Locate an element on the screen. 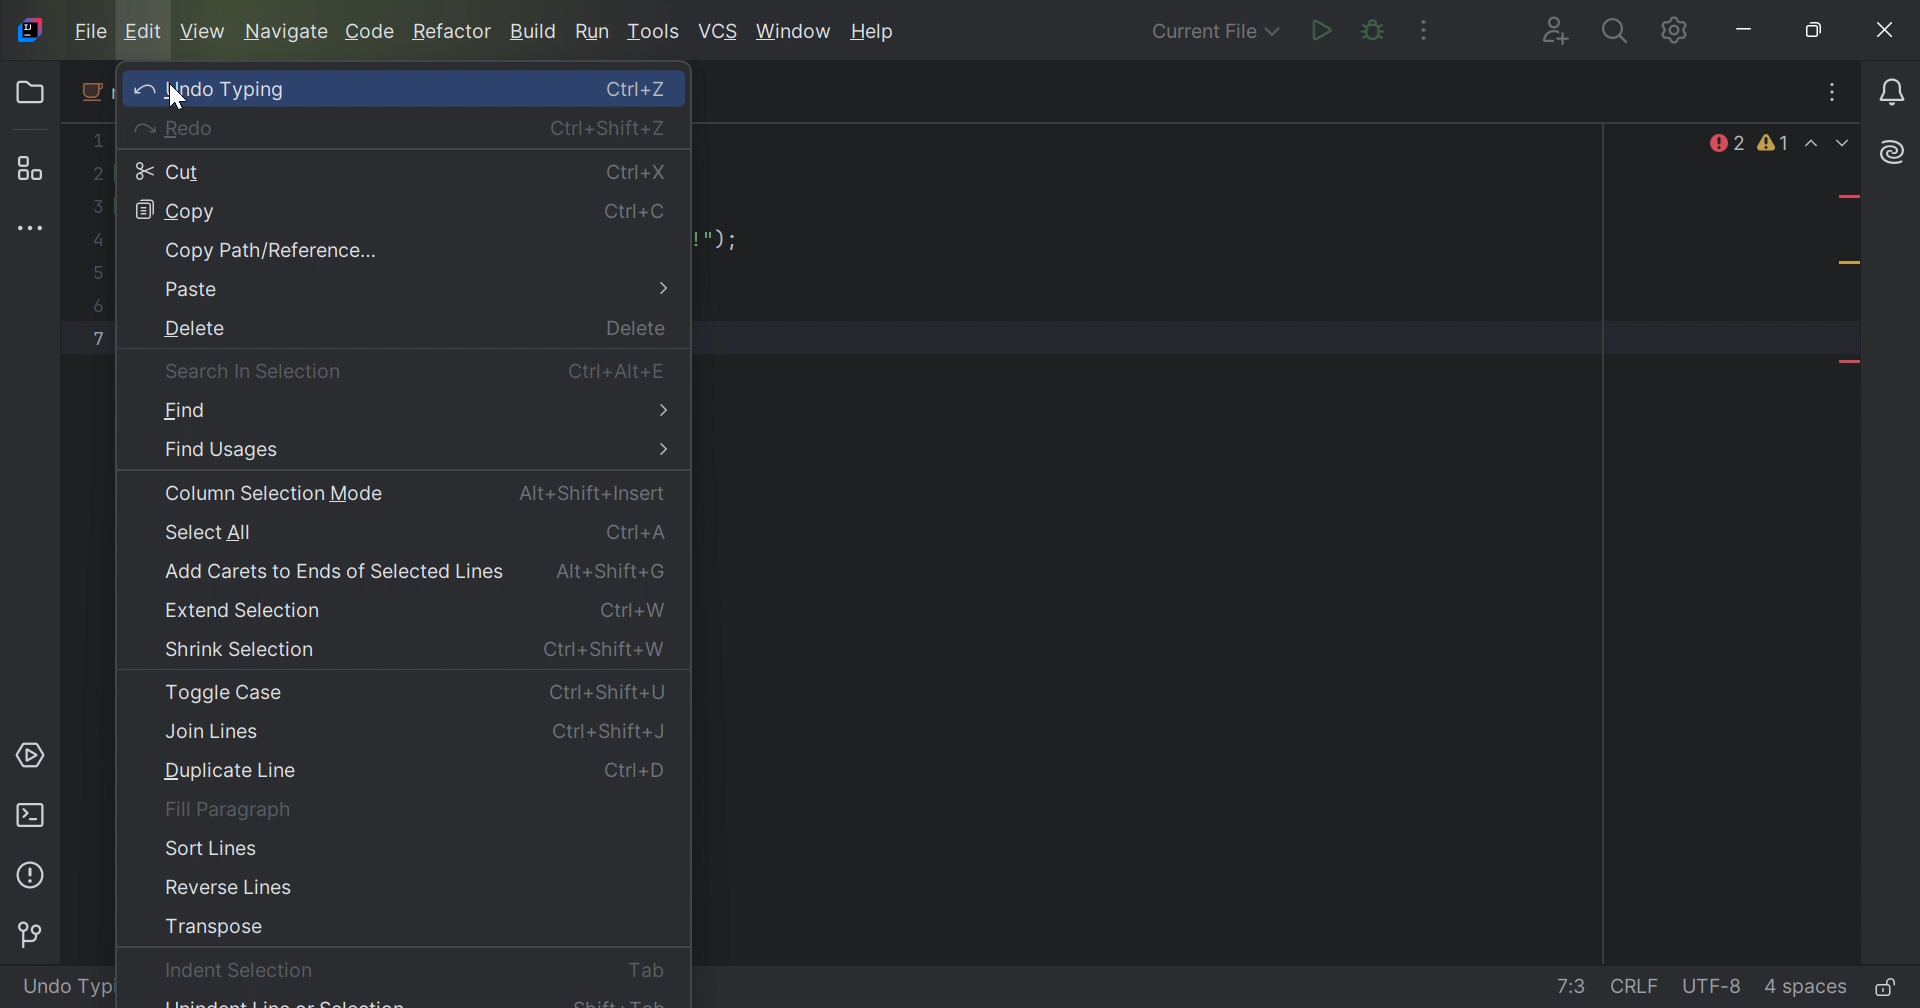 The image size is (1920, 1008). 6 is located at coordinates (100, 308).